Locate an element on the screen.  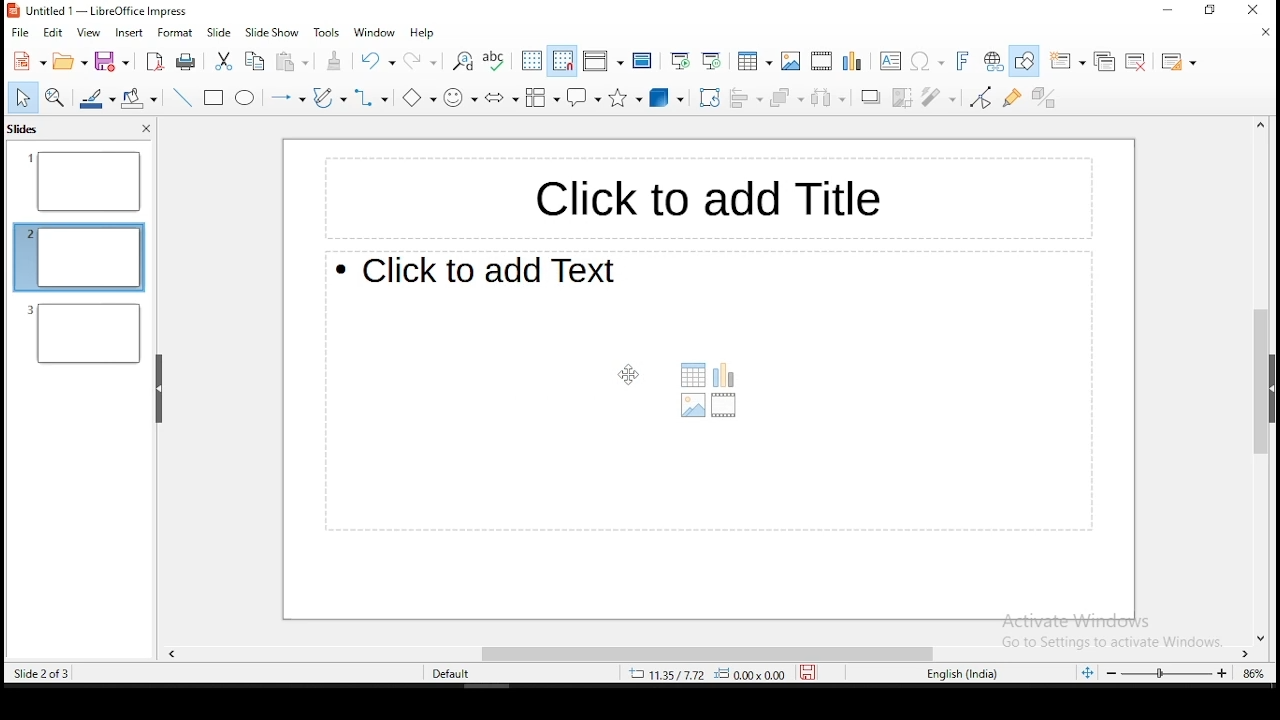
 slide layout is located at coordinates (1178, 62).